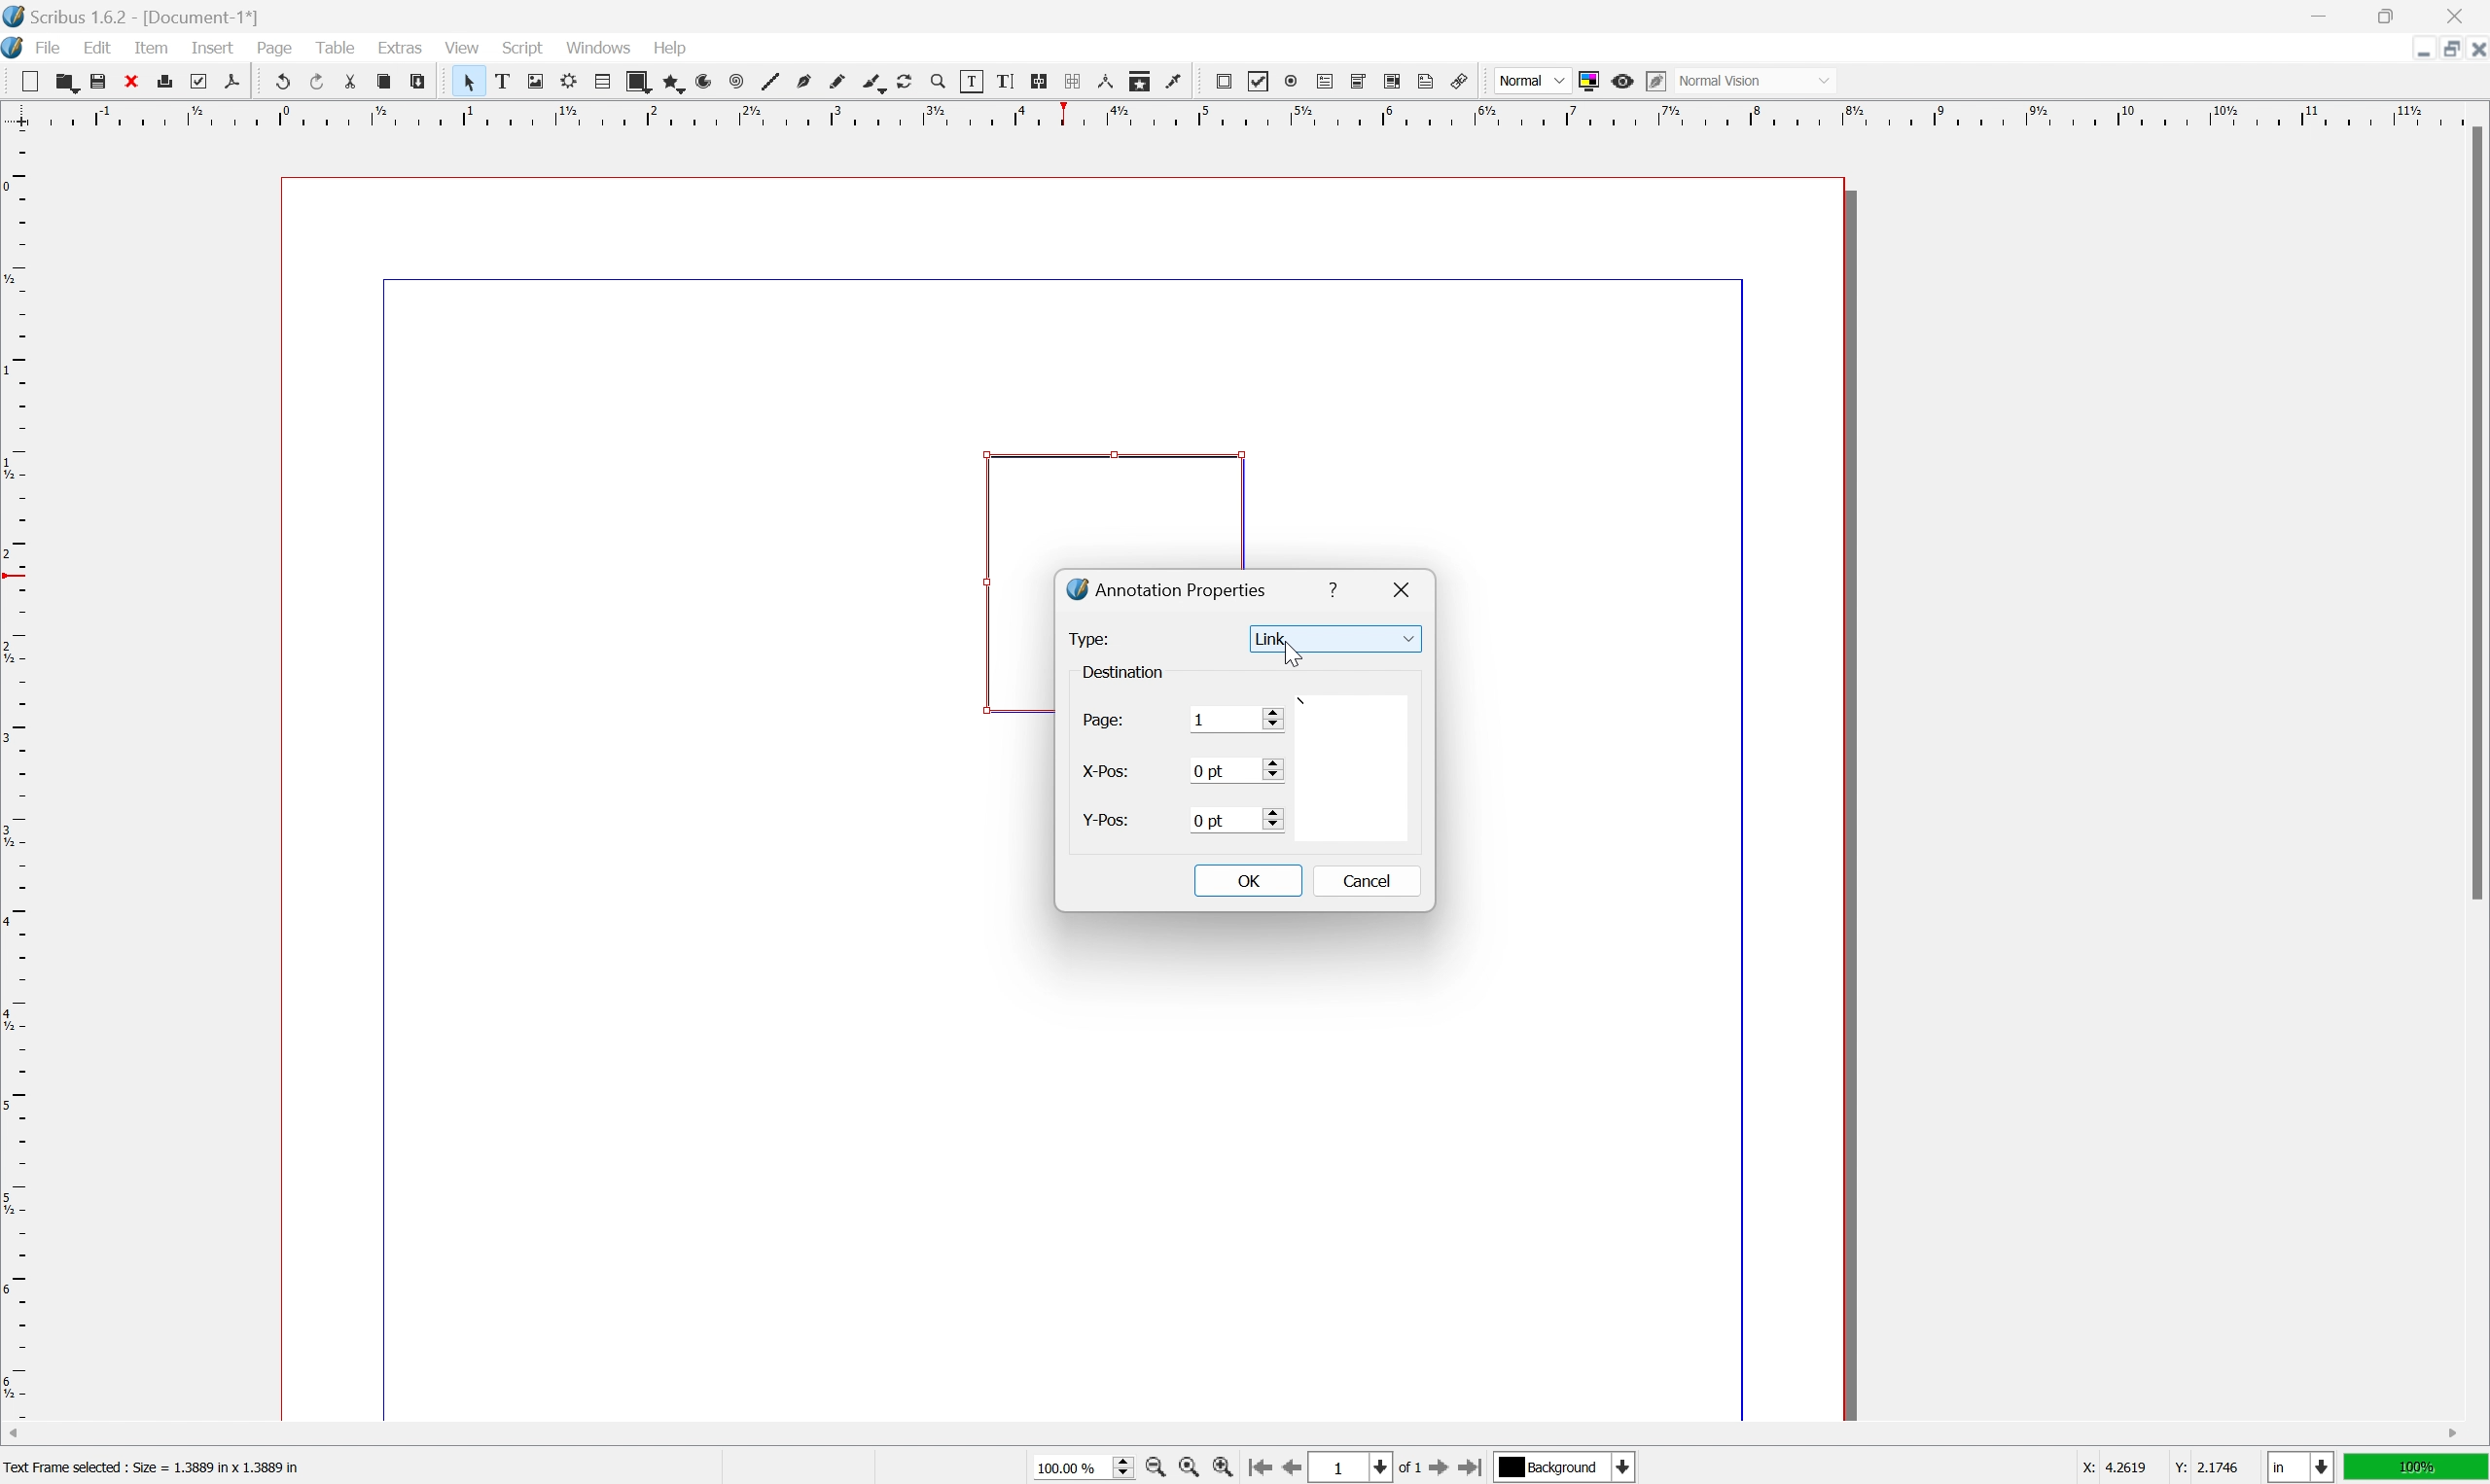  I want to click on polygon, so click(671, 82).